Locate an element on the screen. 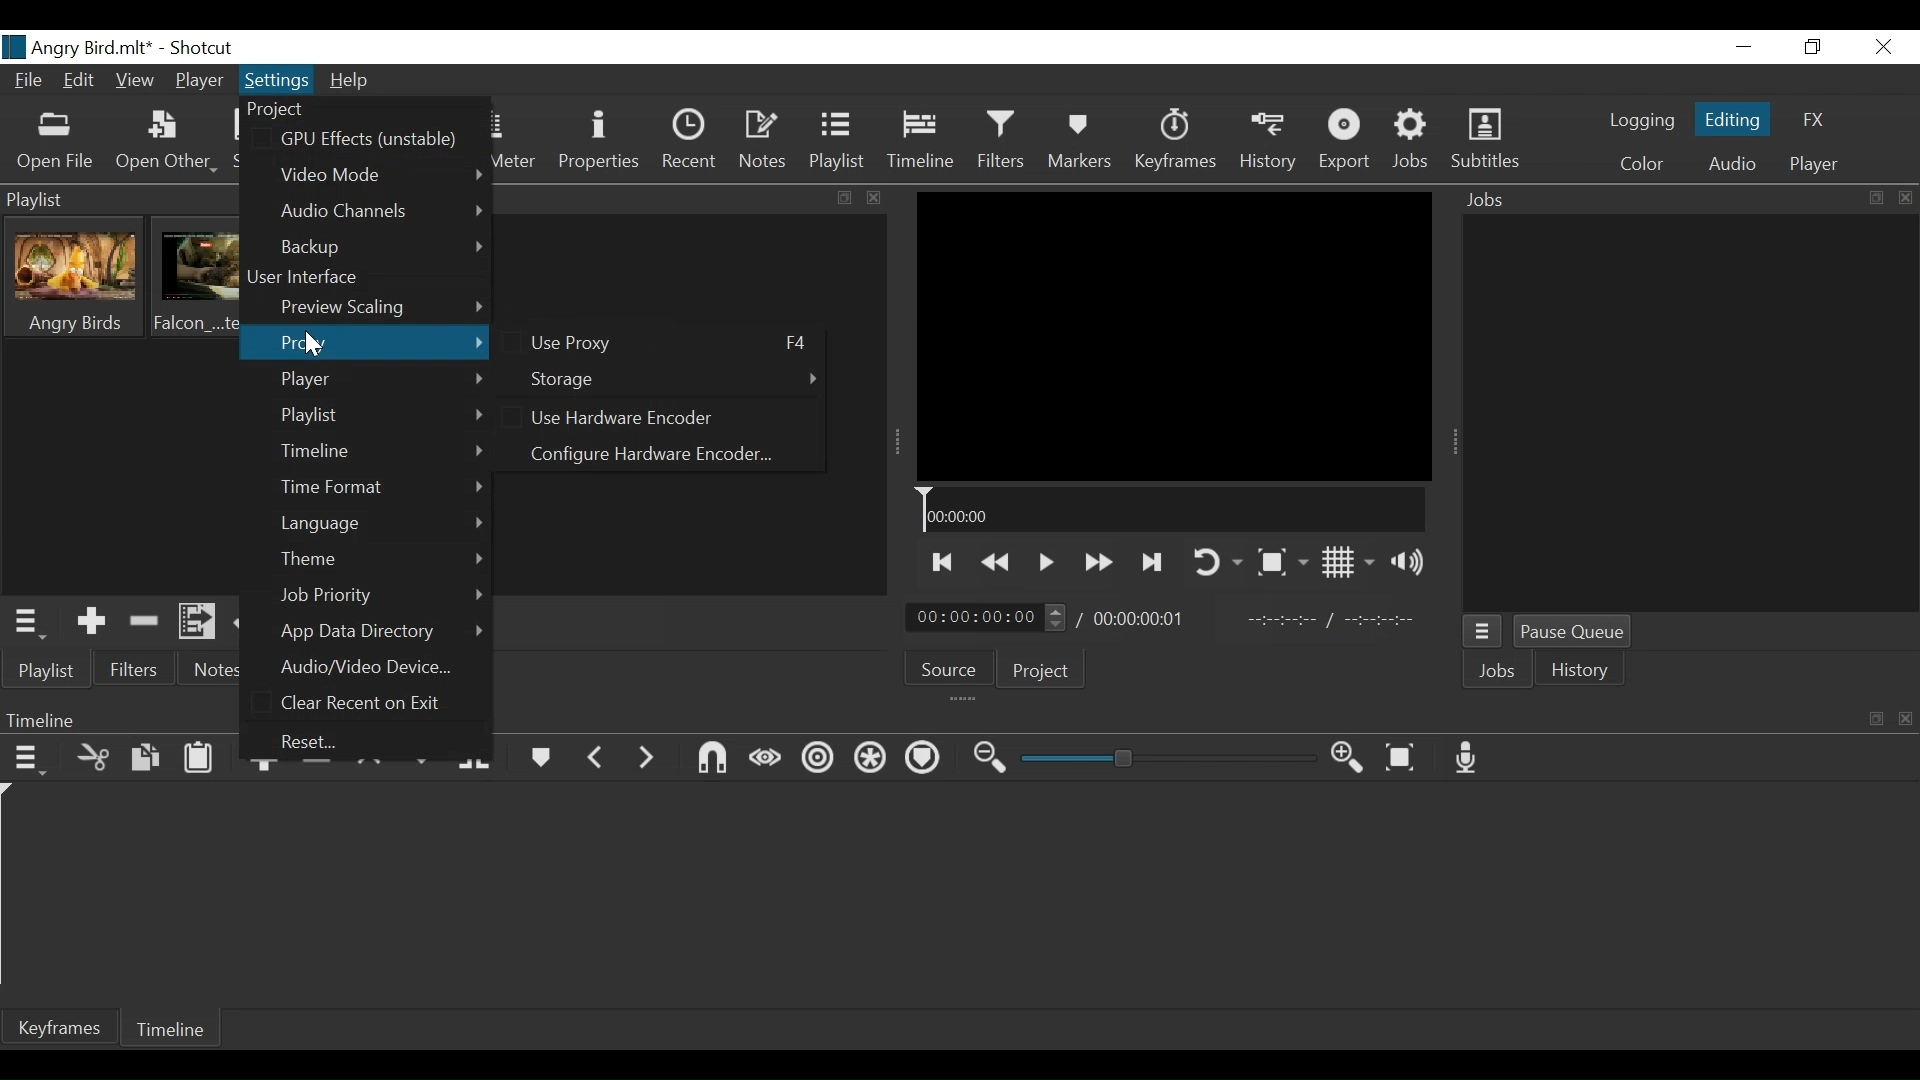  maximize is located at coordinates (1882, 716).